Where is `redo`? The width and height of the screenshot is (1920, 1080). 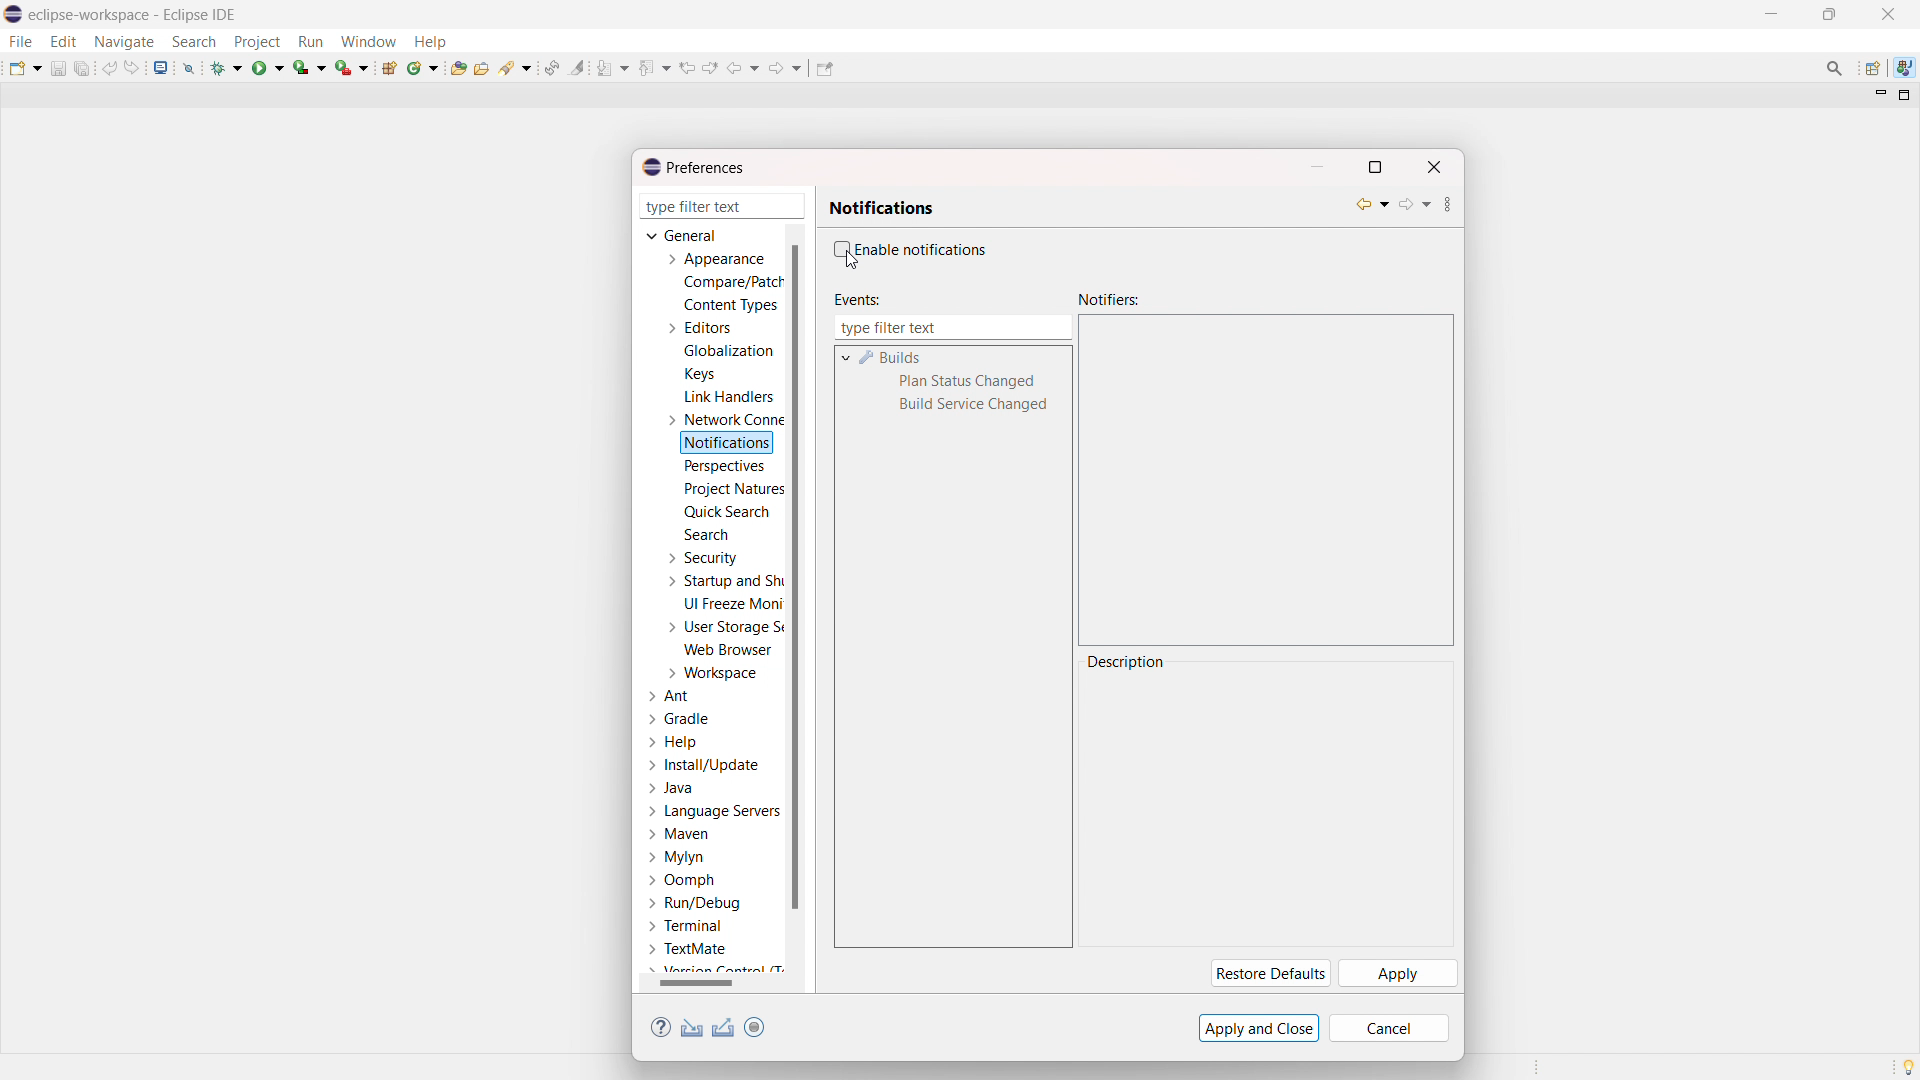
redo is located at coordinates (132, 67).